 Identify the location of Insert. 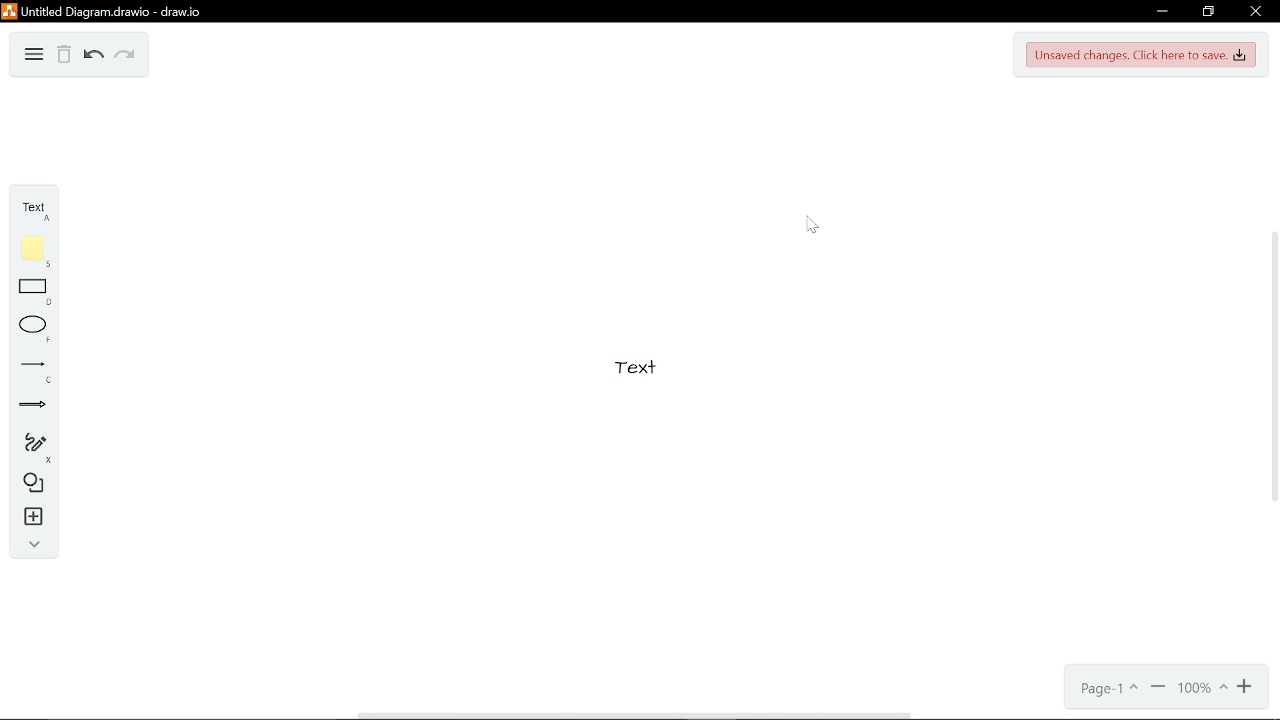
(27, 519).